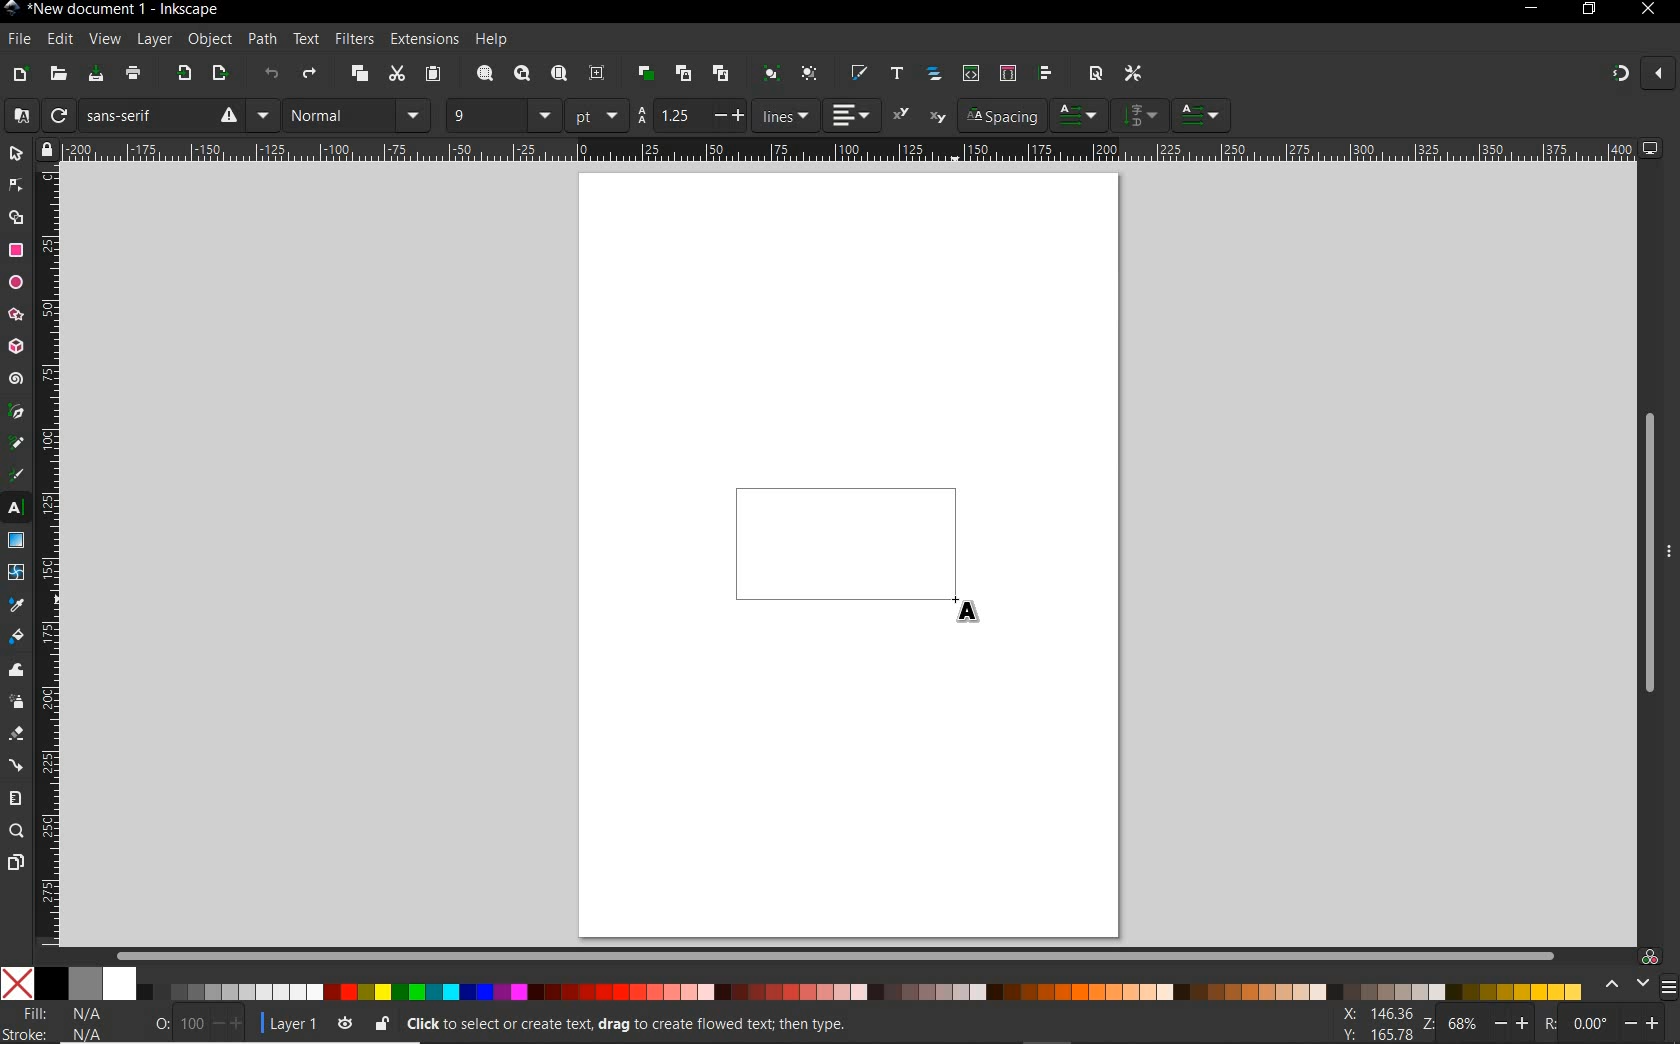  What do you see at coordinates (433, 75) in the screenshot?
I see `paste` at bounding box center [433, 75].